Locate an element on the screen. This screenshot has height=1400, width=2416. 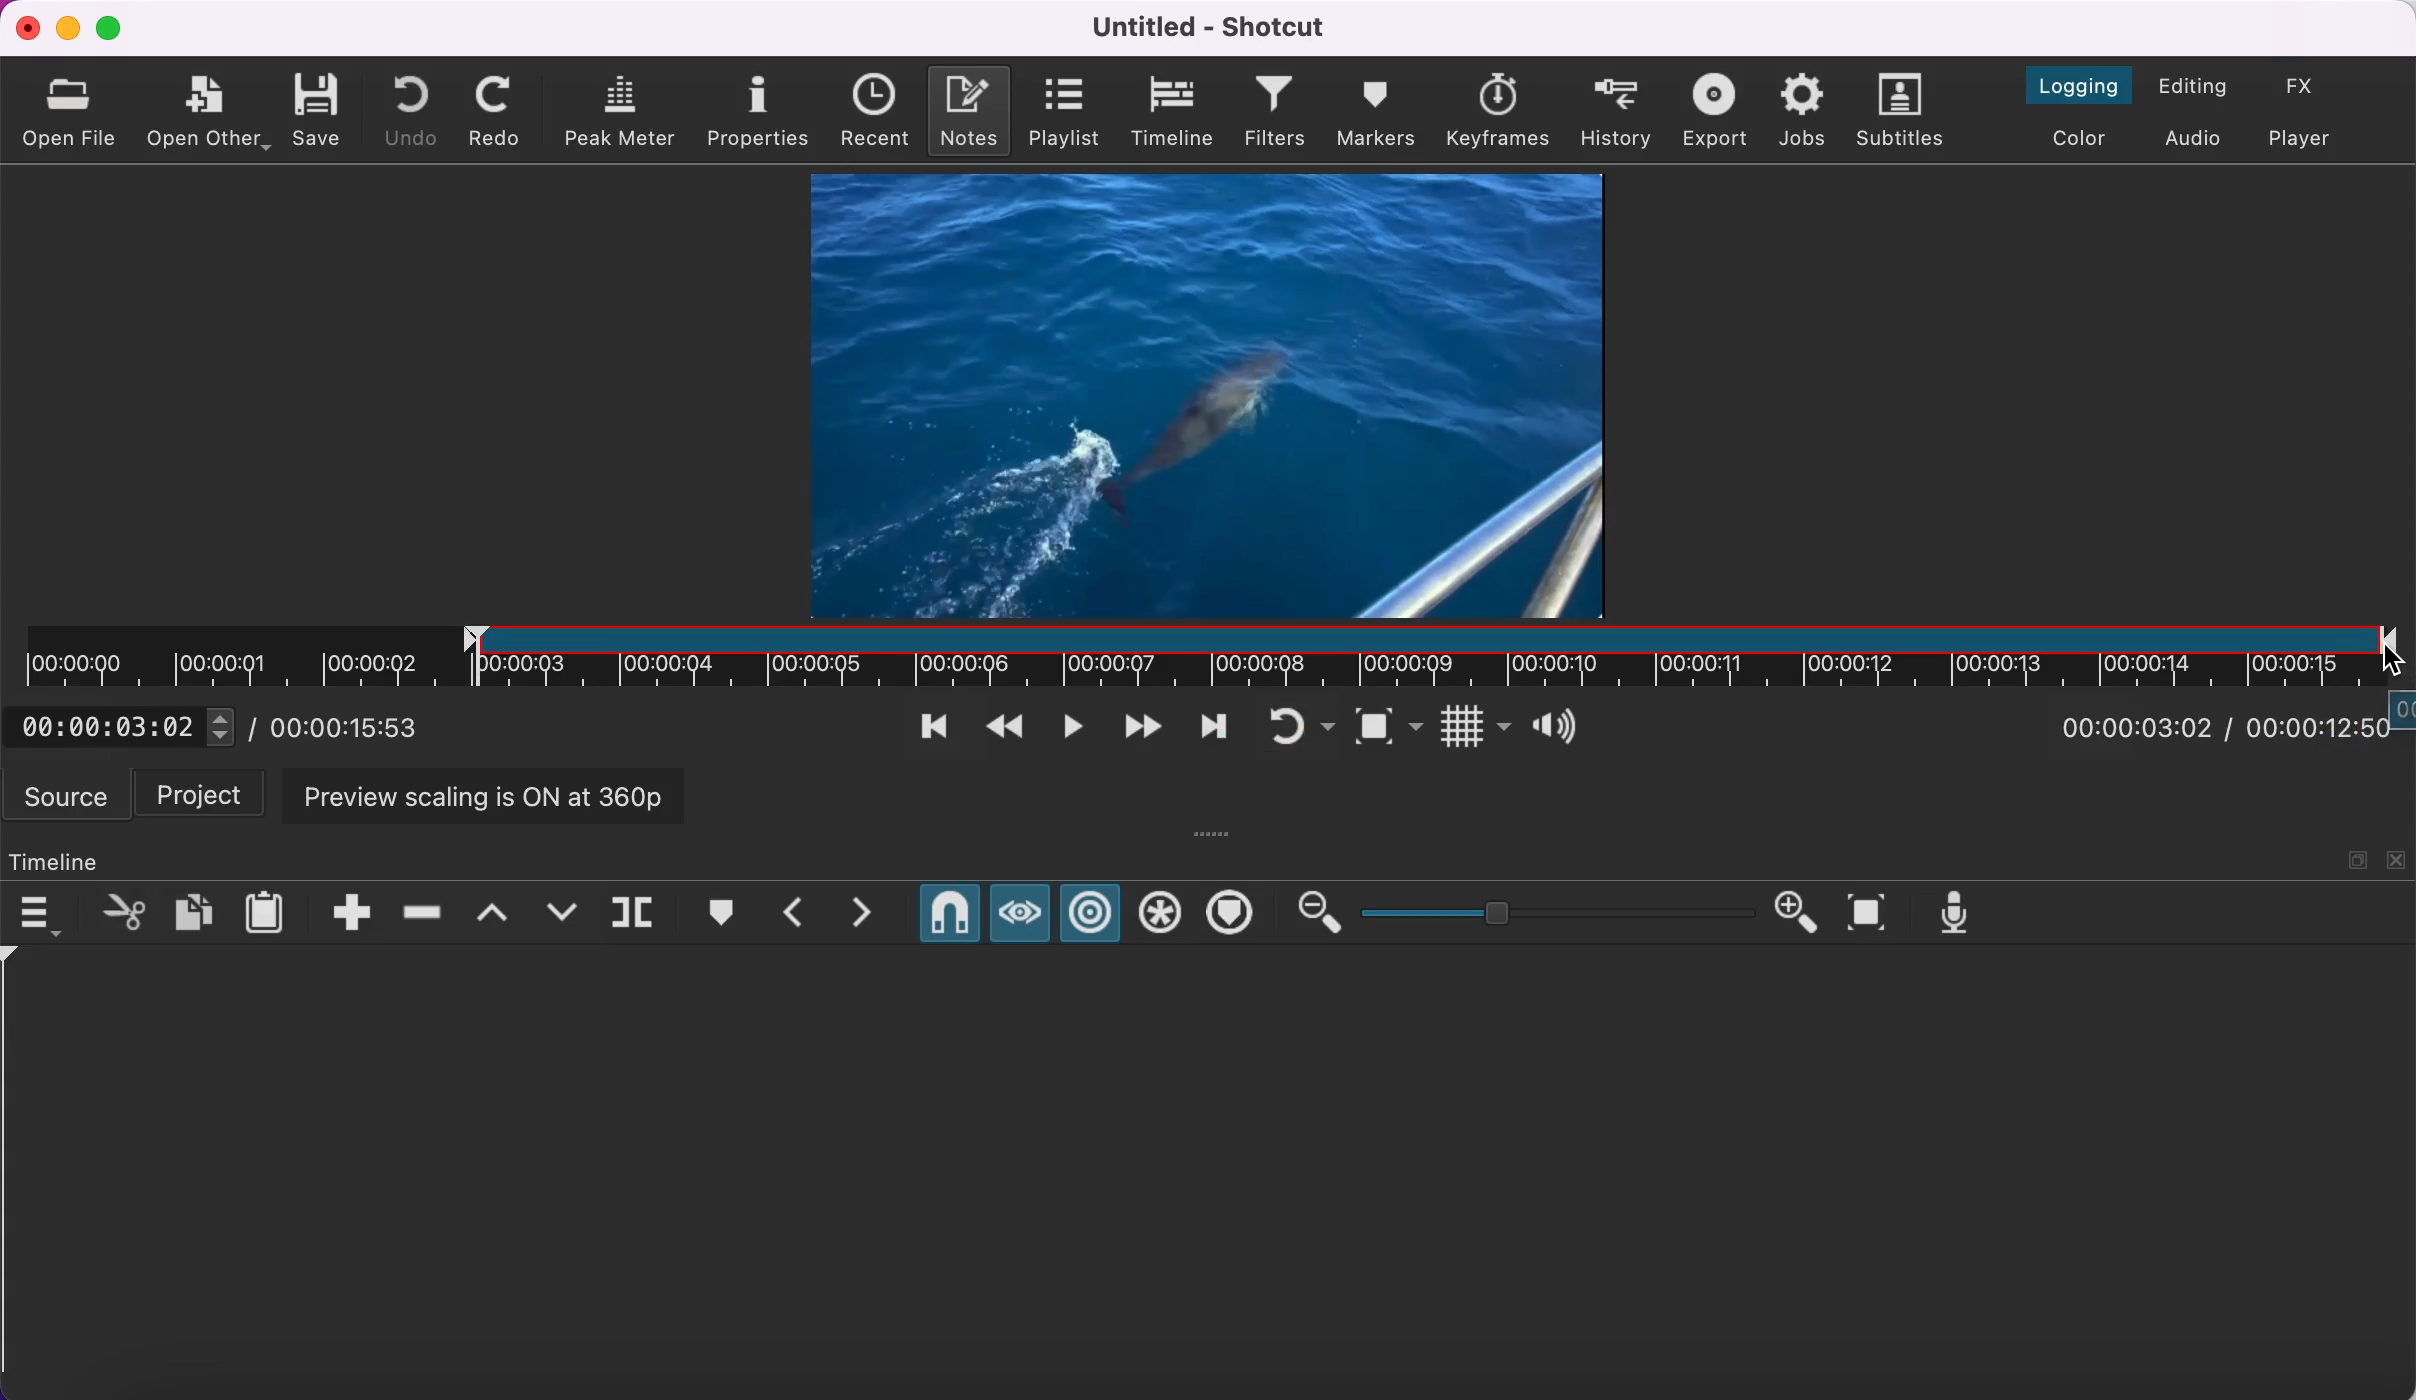
ripple delete is located at coordinates (420, 914).